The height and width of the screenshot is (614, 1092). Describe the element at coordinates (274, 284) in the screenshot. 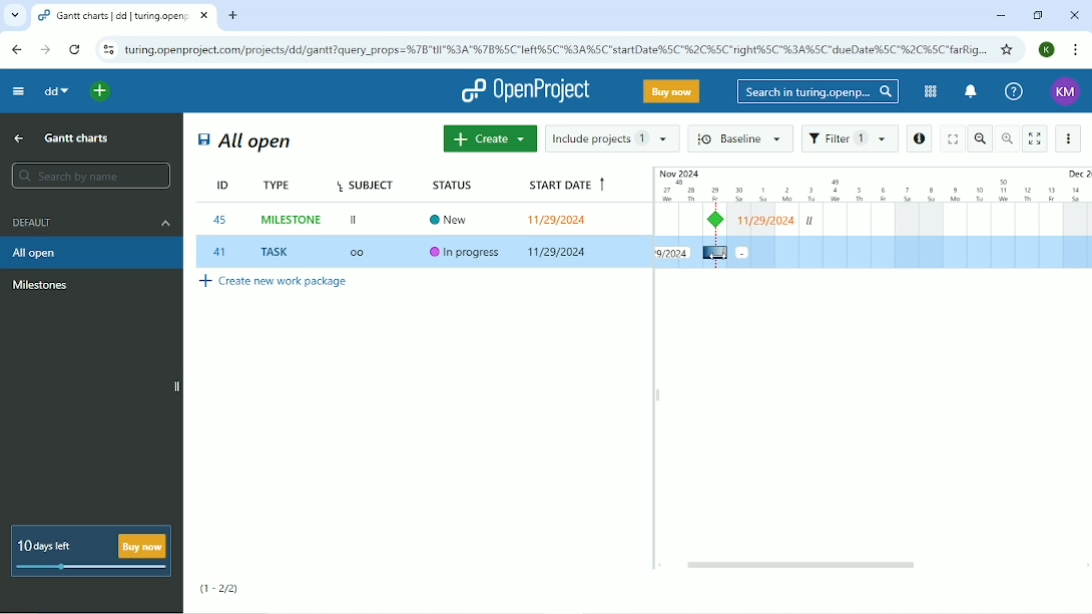

I see `Create new work package` at that location.